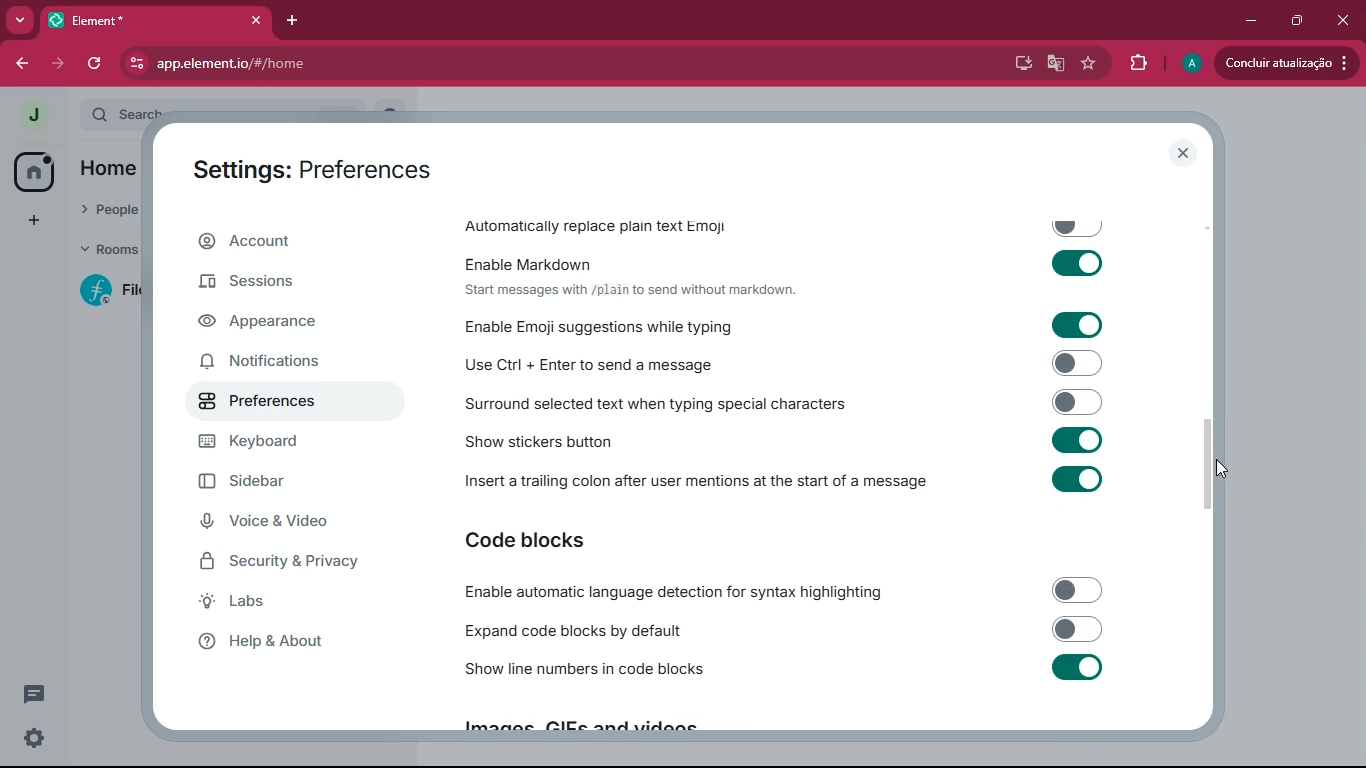  Describe the element at coordinates (790, 485) in the screenshot. I see `Insert a trailing colon after user mentions at the start of a message` at that location.